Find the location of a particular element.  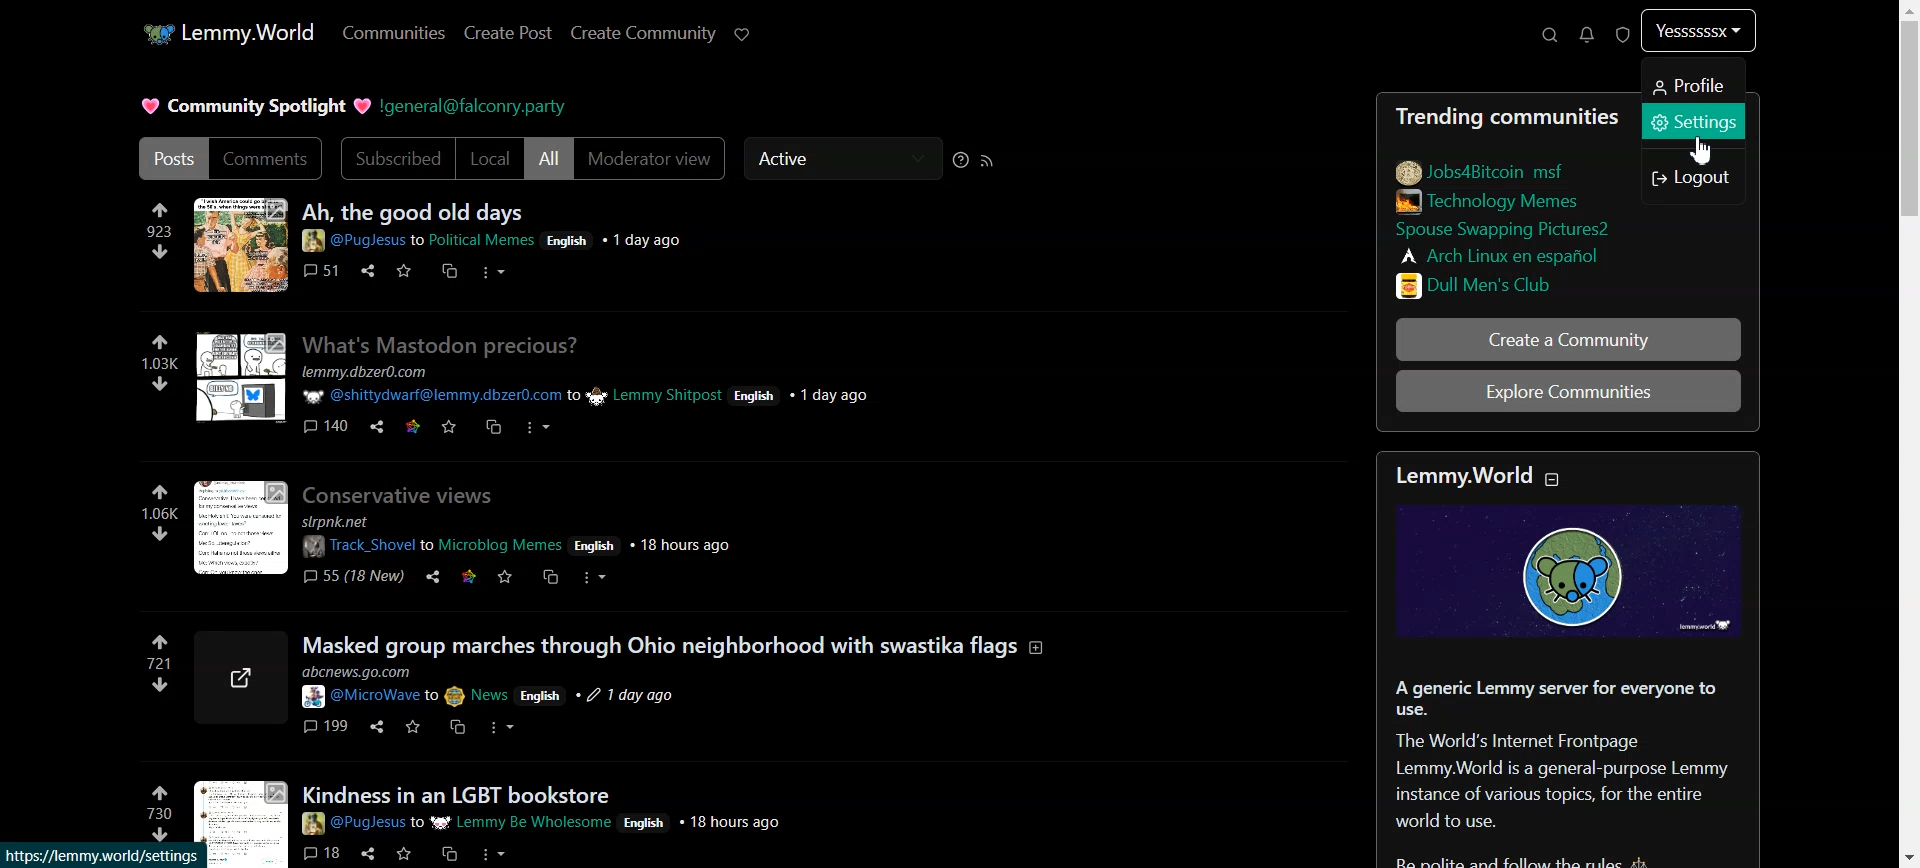

link is located at coordinates (1507, 226).